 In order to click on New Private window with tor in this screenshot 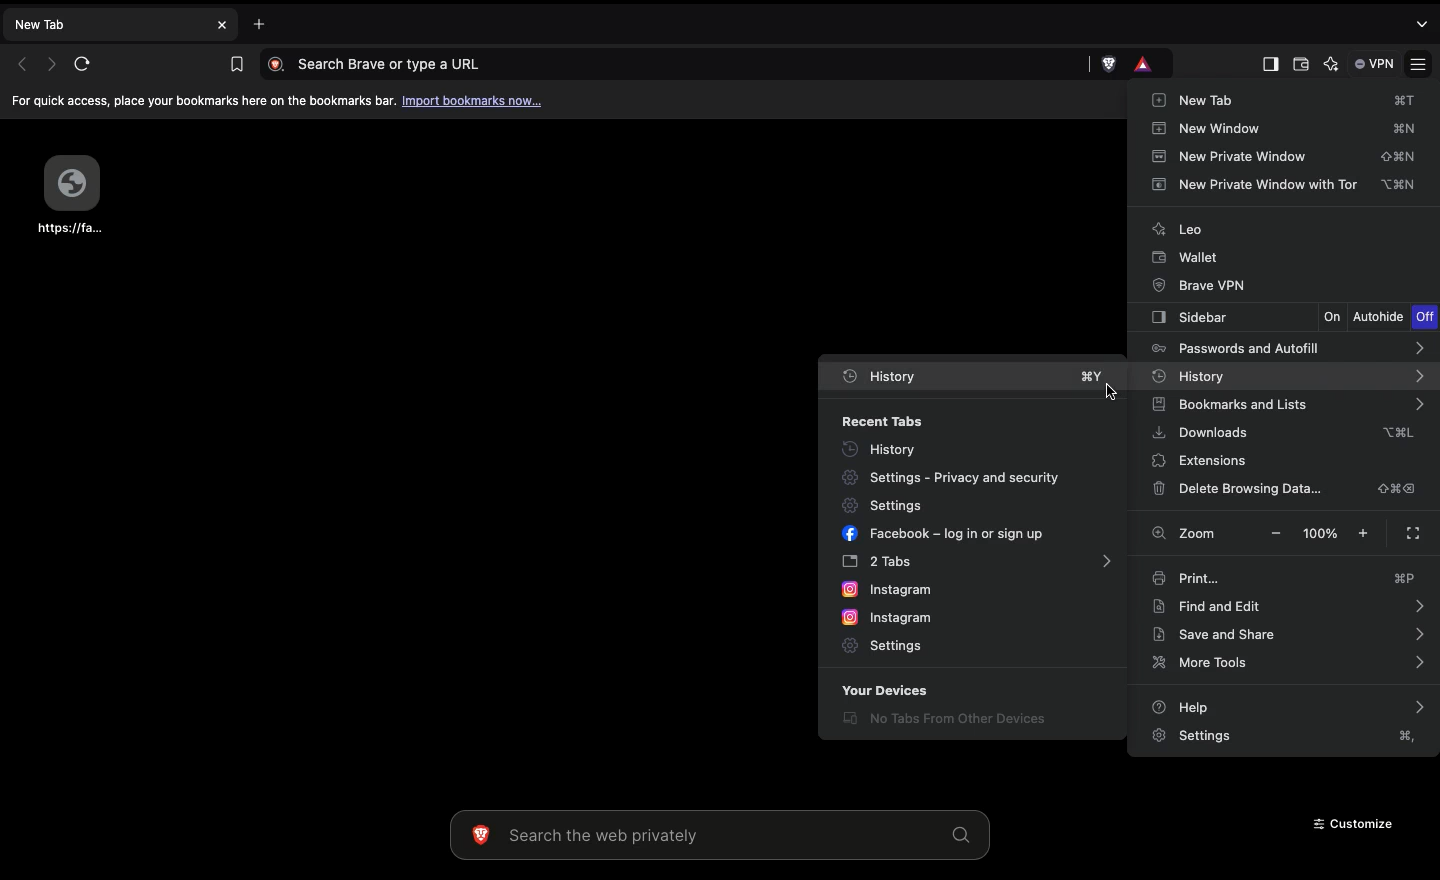, I will do `click(1282, 186)`.